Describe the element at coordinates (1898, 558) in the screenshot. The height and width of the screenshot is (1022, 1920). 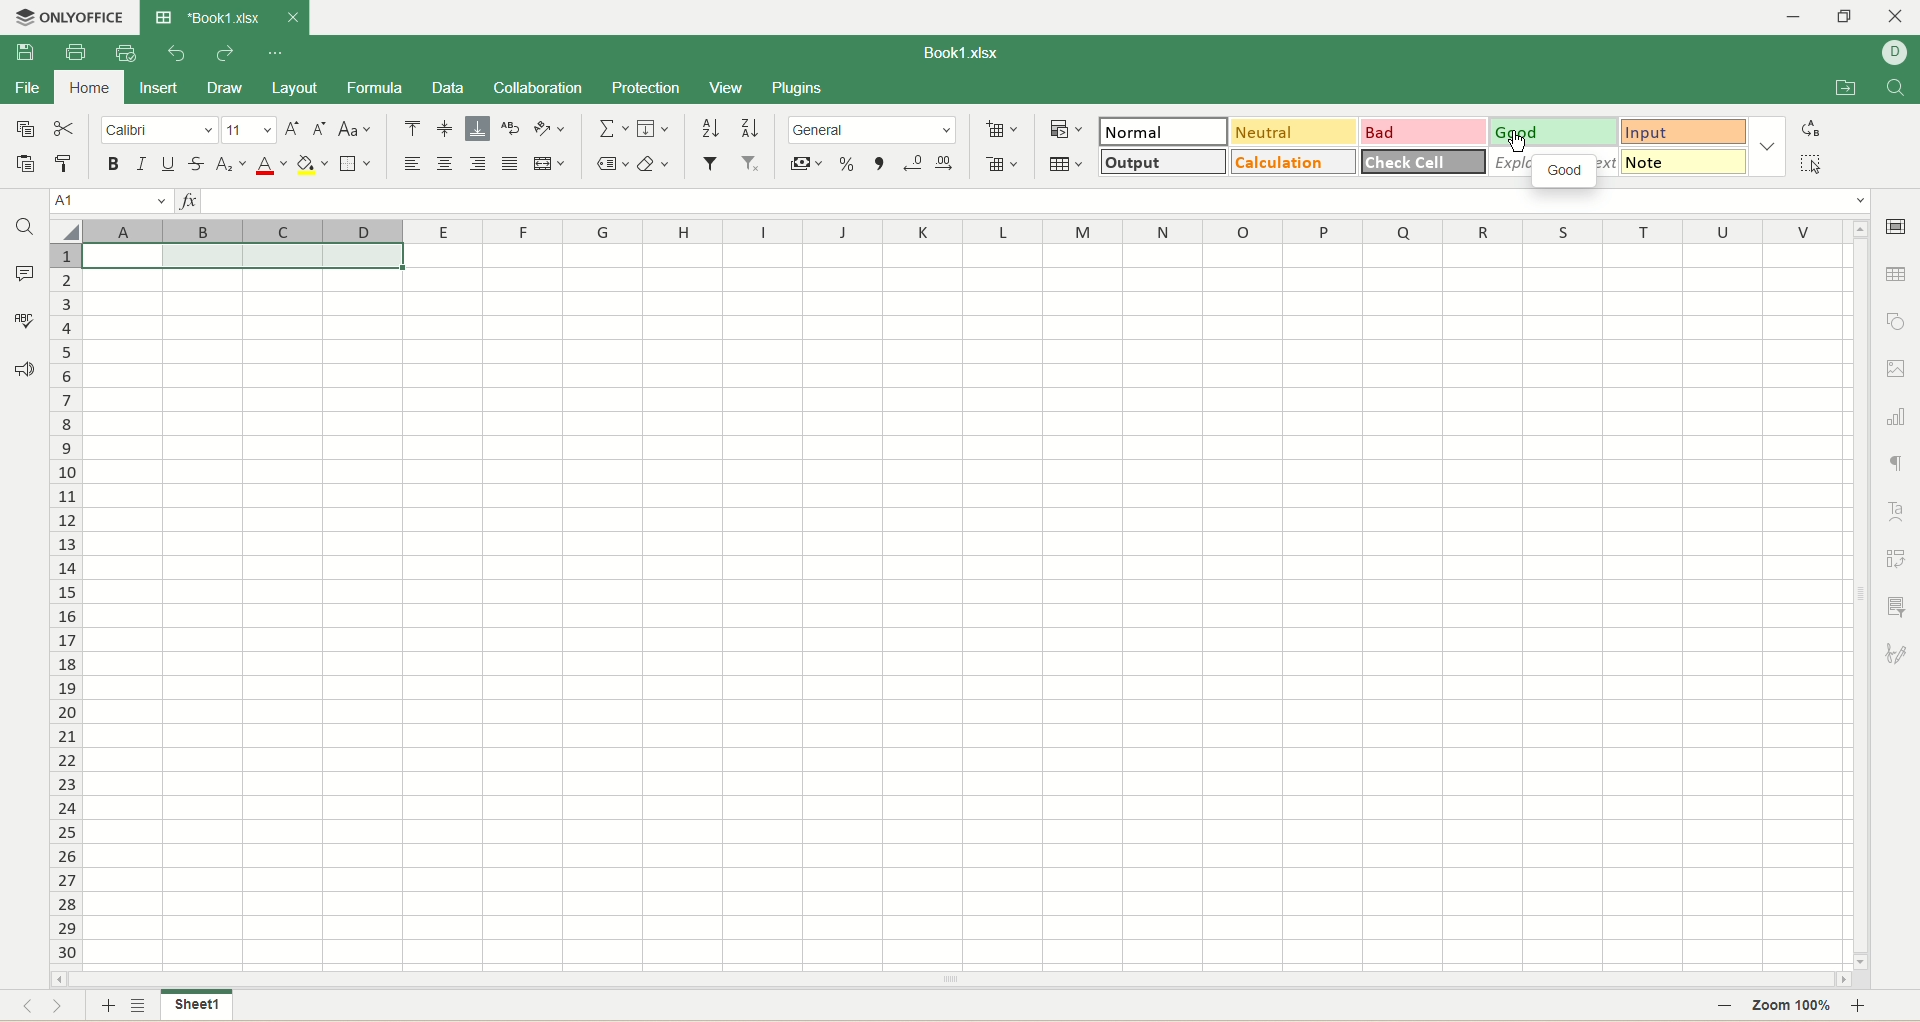
I see `pivot settings` at that location.